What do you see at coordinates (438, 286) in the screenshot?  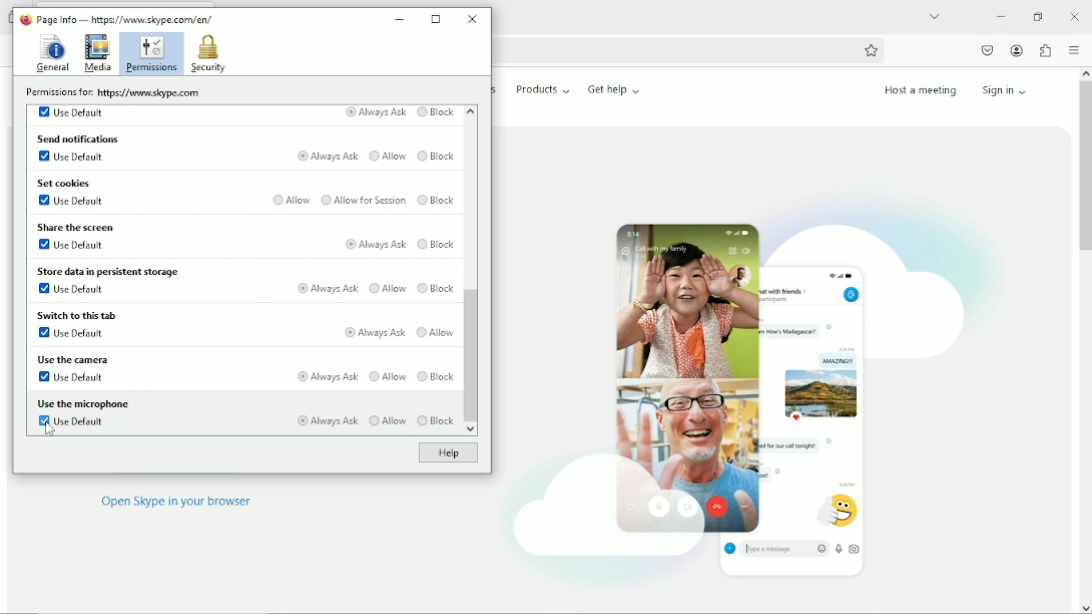 I see `Block` at bounding box center [438, 286].